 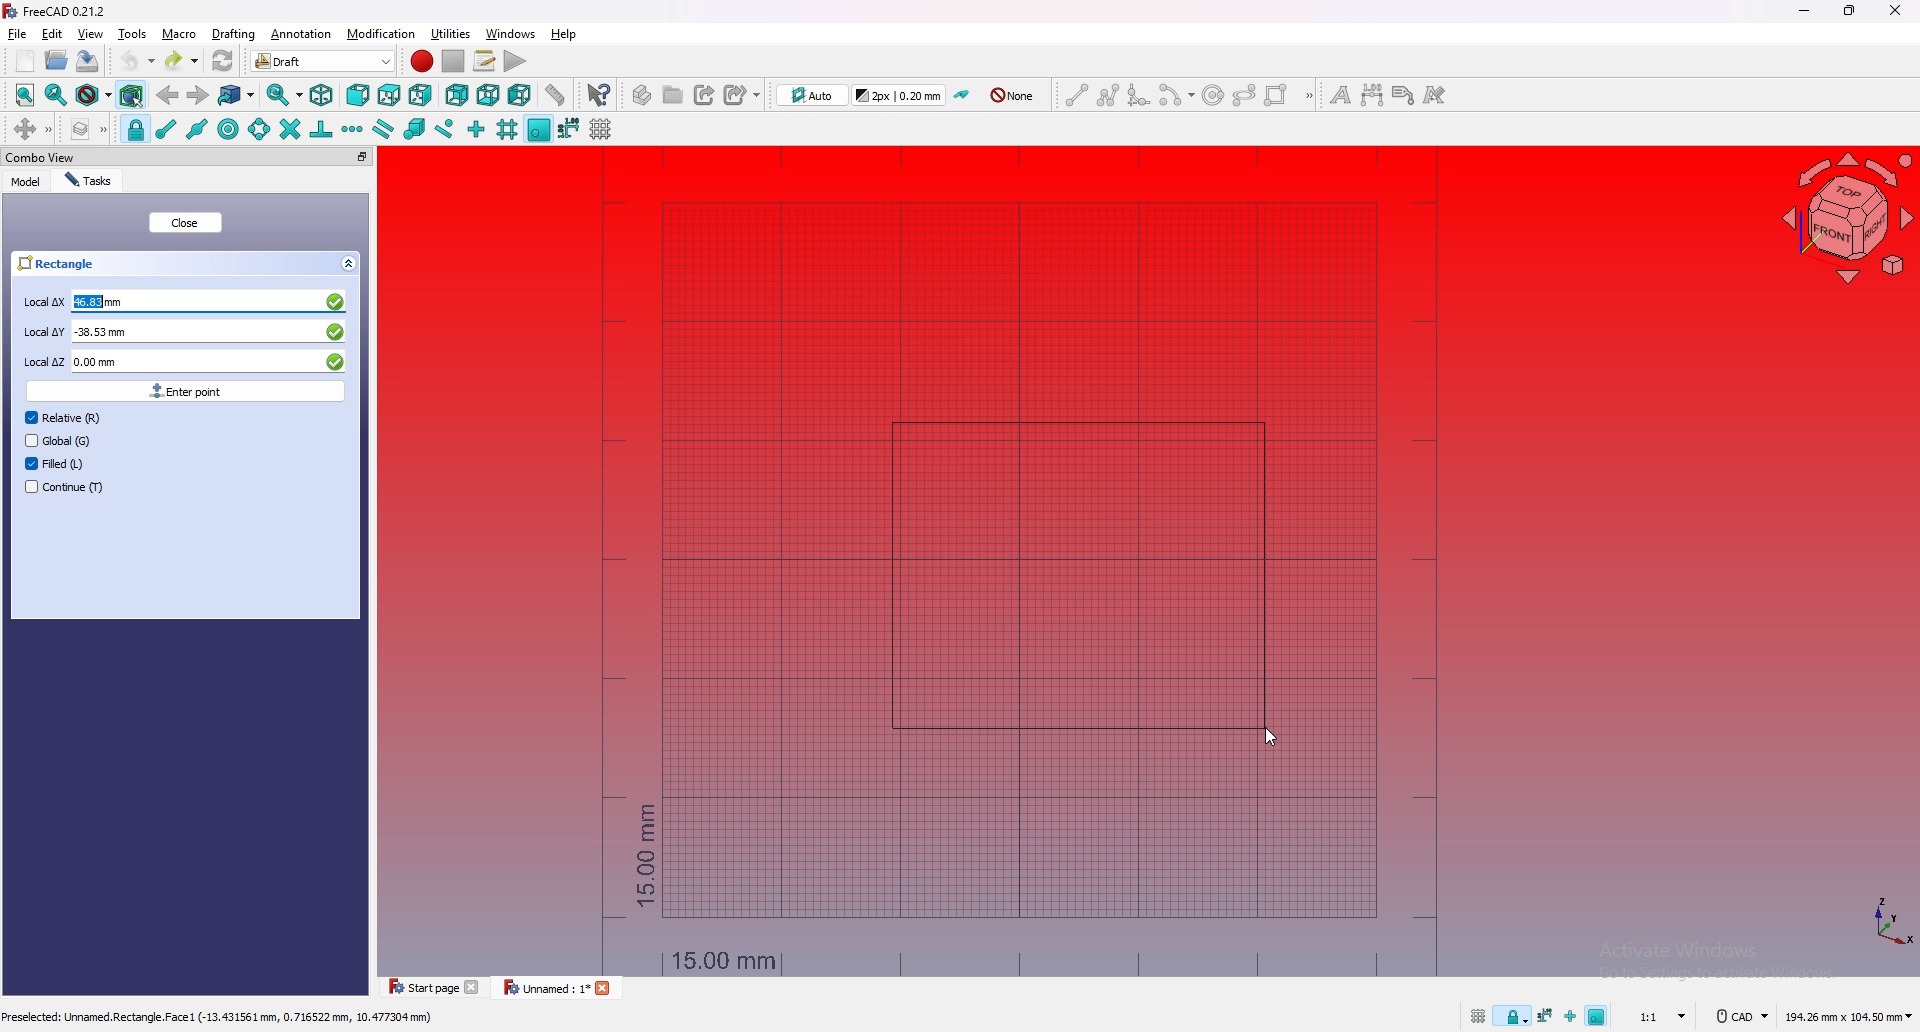 What do you see at coordinates (1545, 1014) in the screenshot?
I see `snap dimension` at bounding box center [1545, 1014].